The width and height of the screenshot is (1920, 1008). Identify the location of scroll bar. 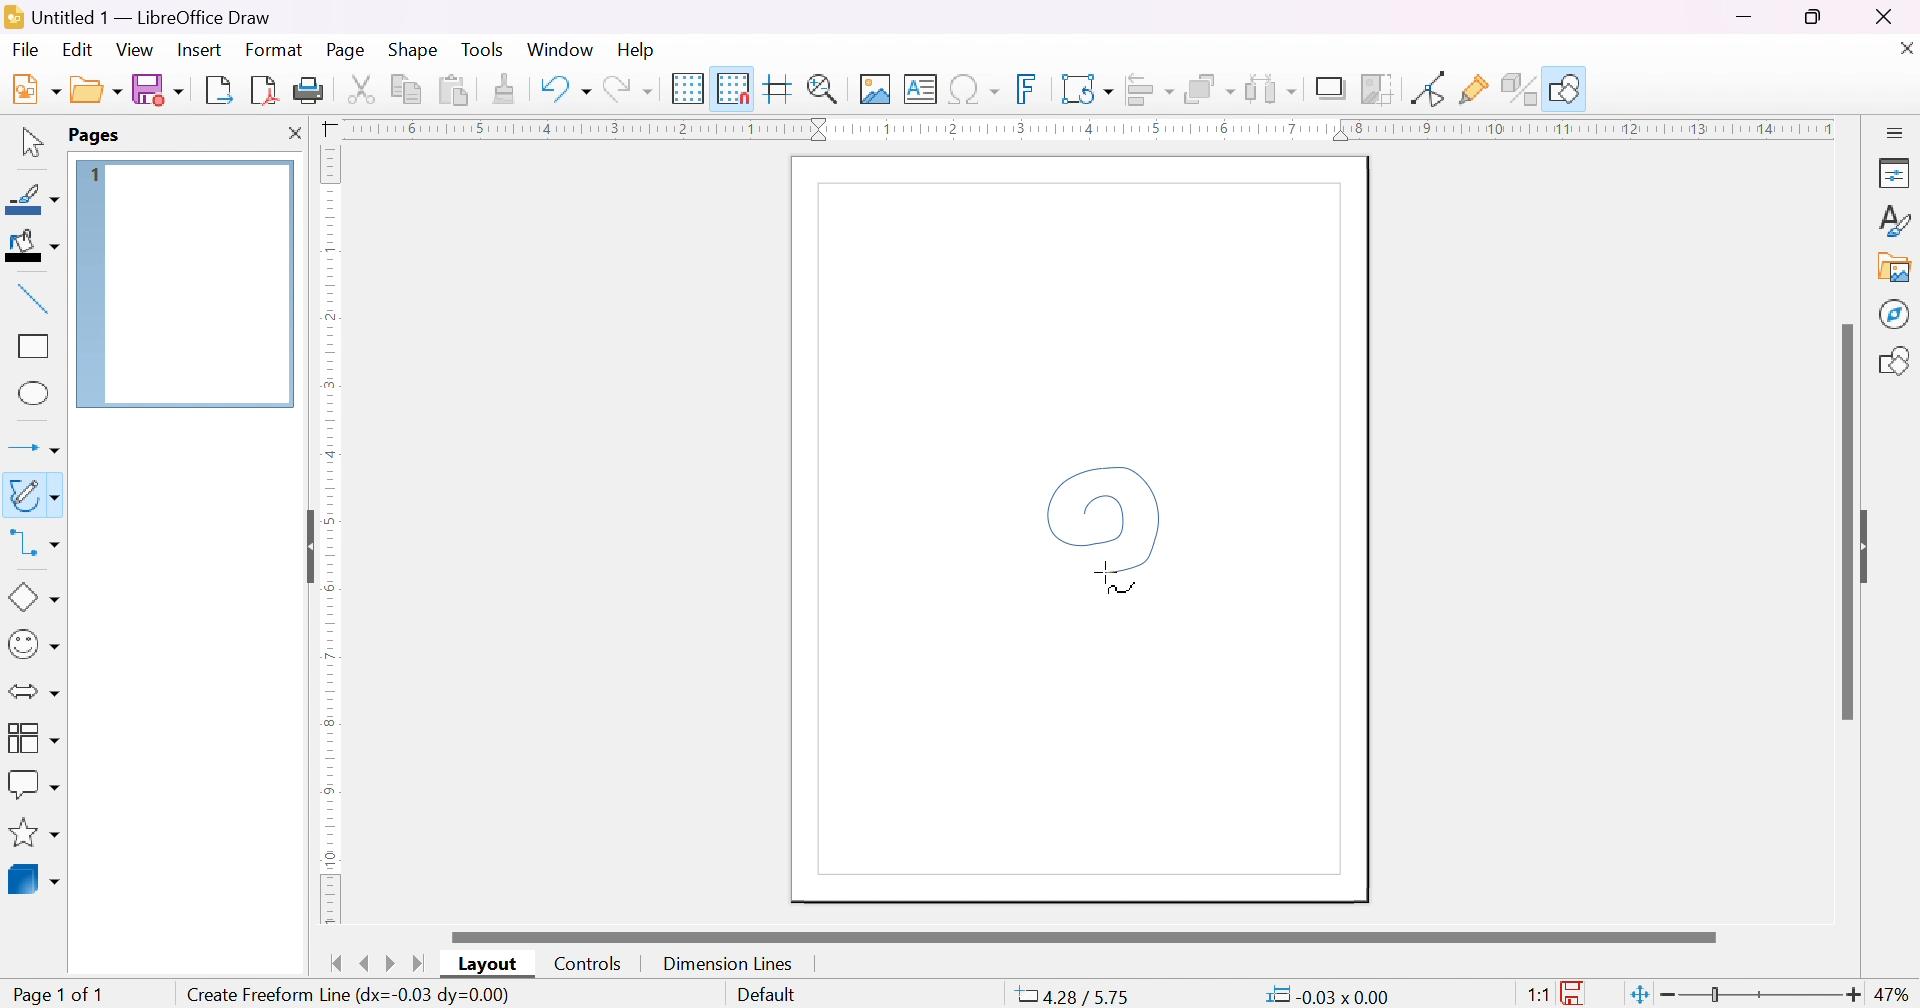
(1845, 518).